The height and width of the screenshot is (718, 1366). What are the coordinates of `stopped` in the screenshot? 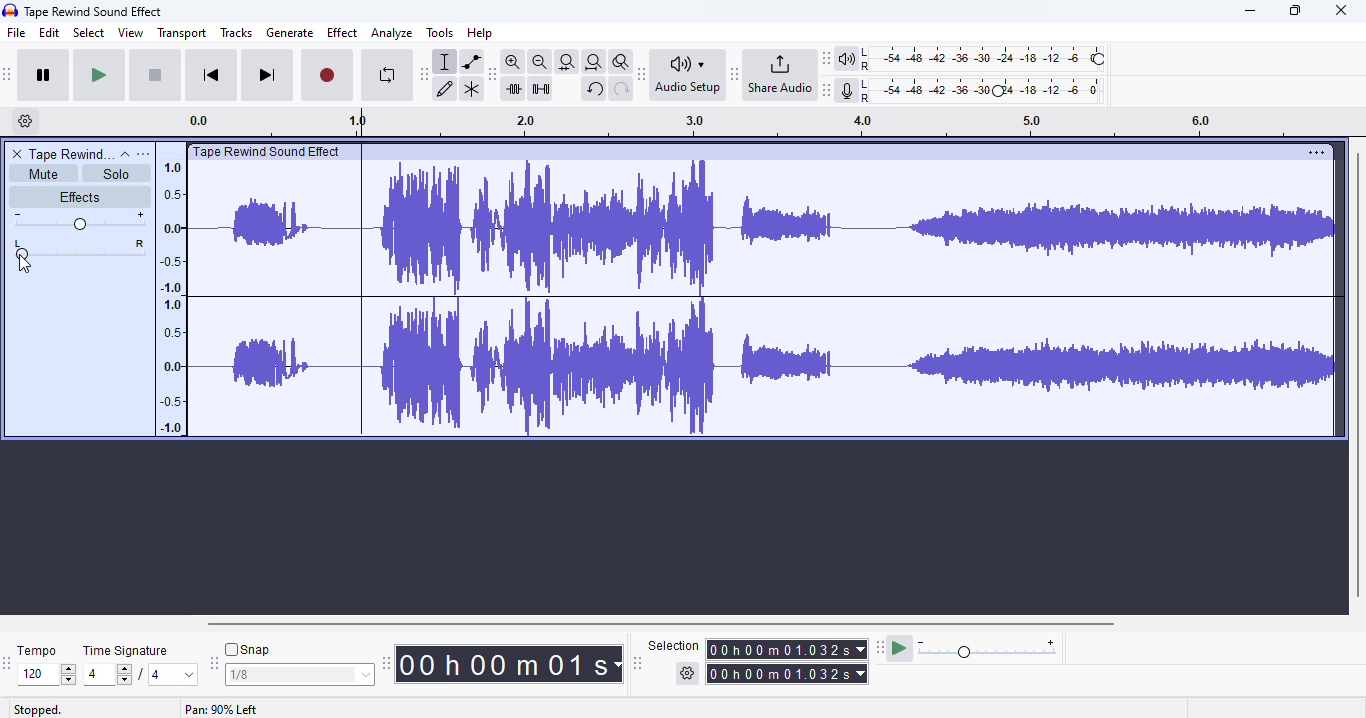 It's located at (38, 710).